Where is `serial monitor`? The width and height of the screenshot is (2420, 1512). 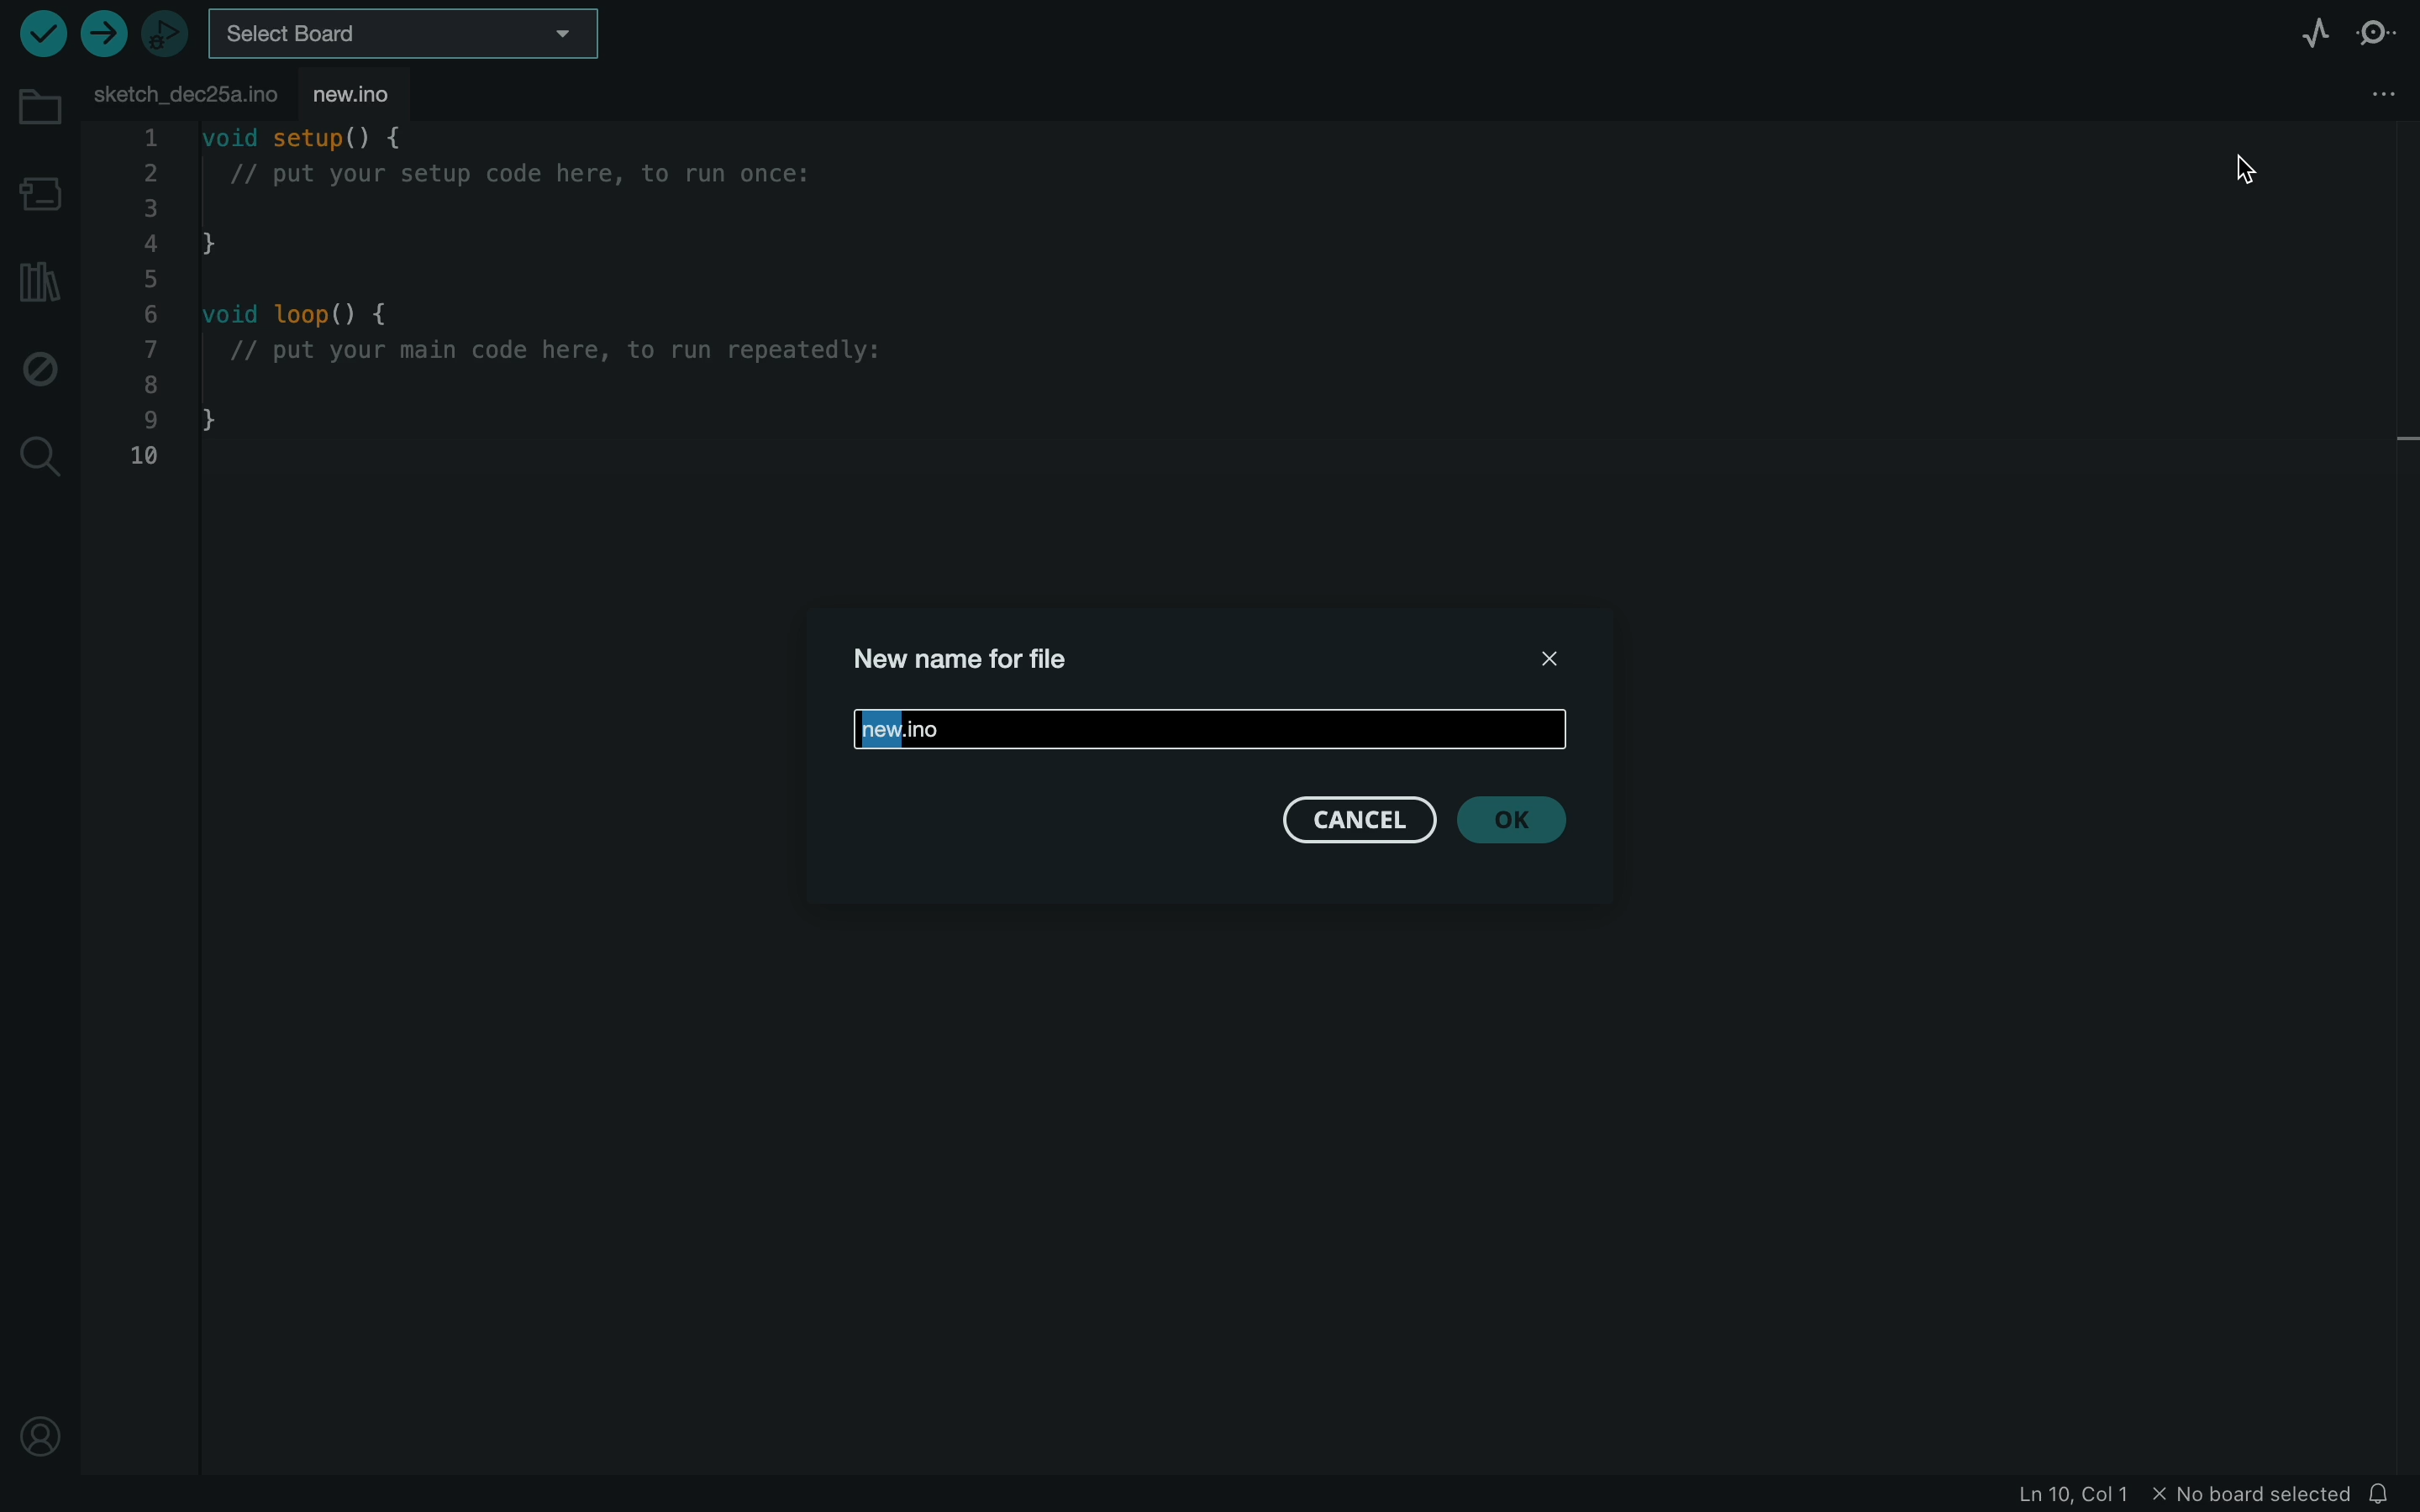
serial monitor is located at coordinates (2375, 35).